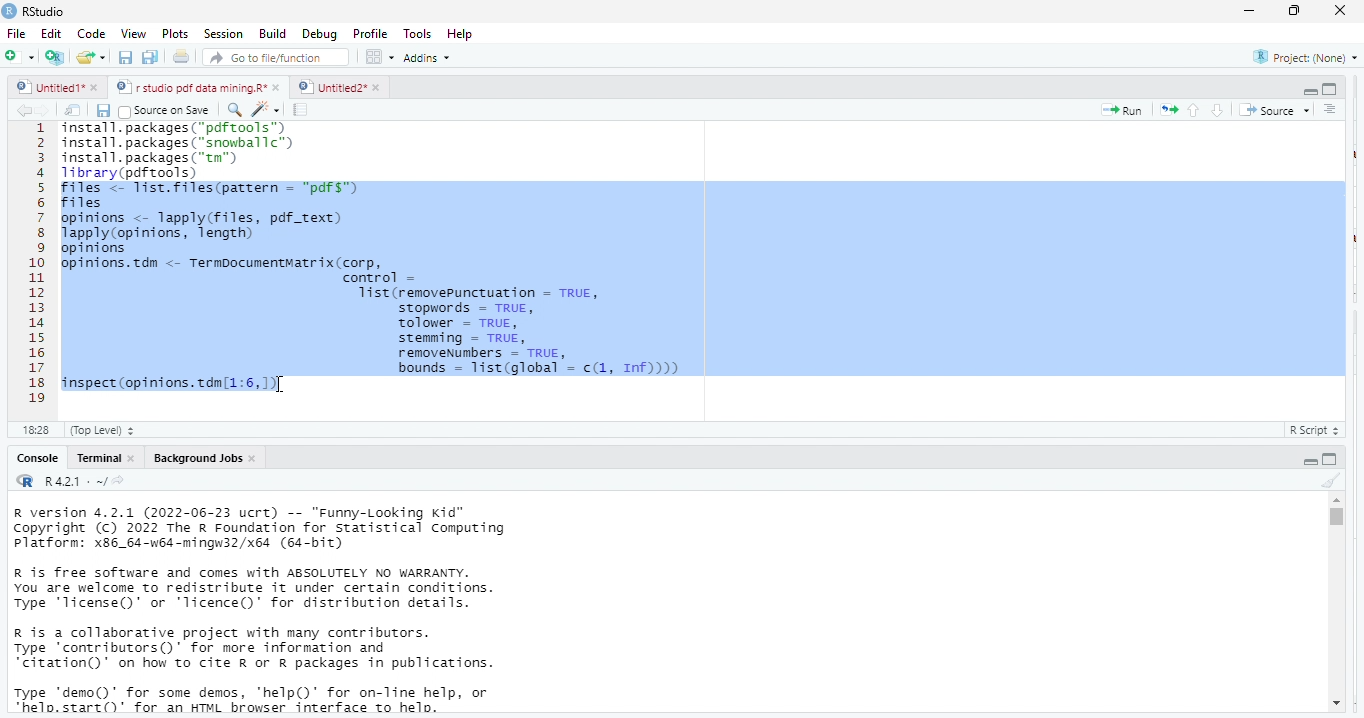 Image resolution: width=1364 pixels, height=718 pixels. I want to click on R421: ~/, so click(84, 482).